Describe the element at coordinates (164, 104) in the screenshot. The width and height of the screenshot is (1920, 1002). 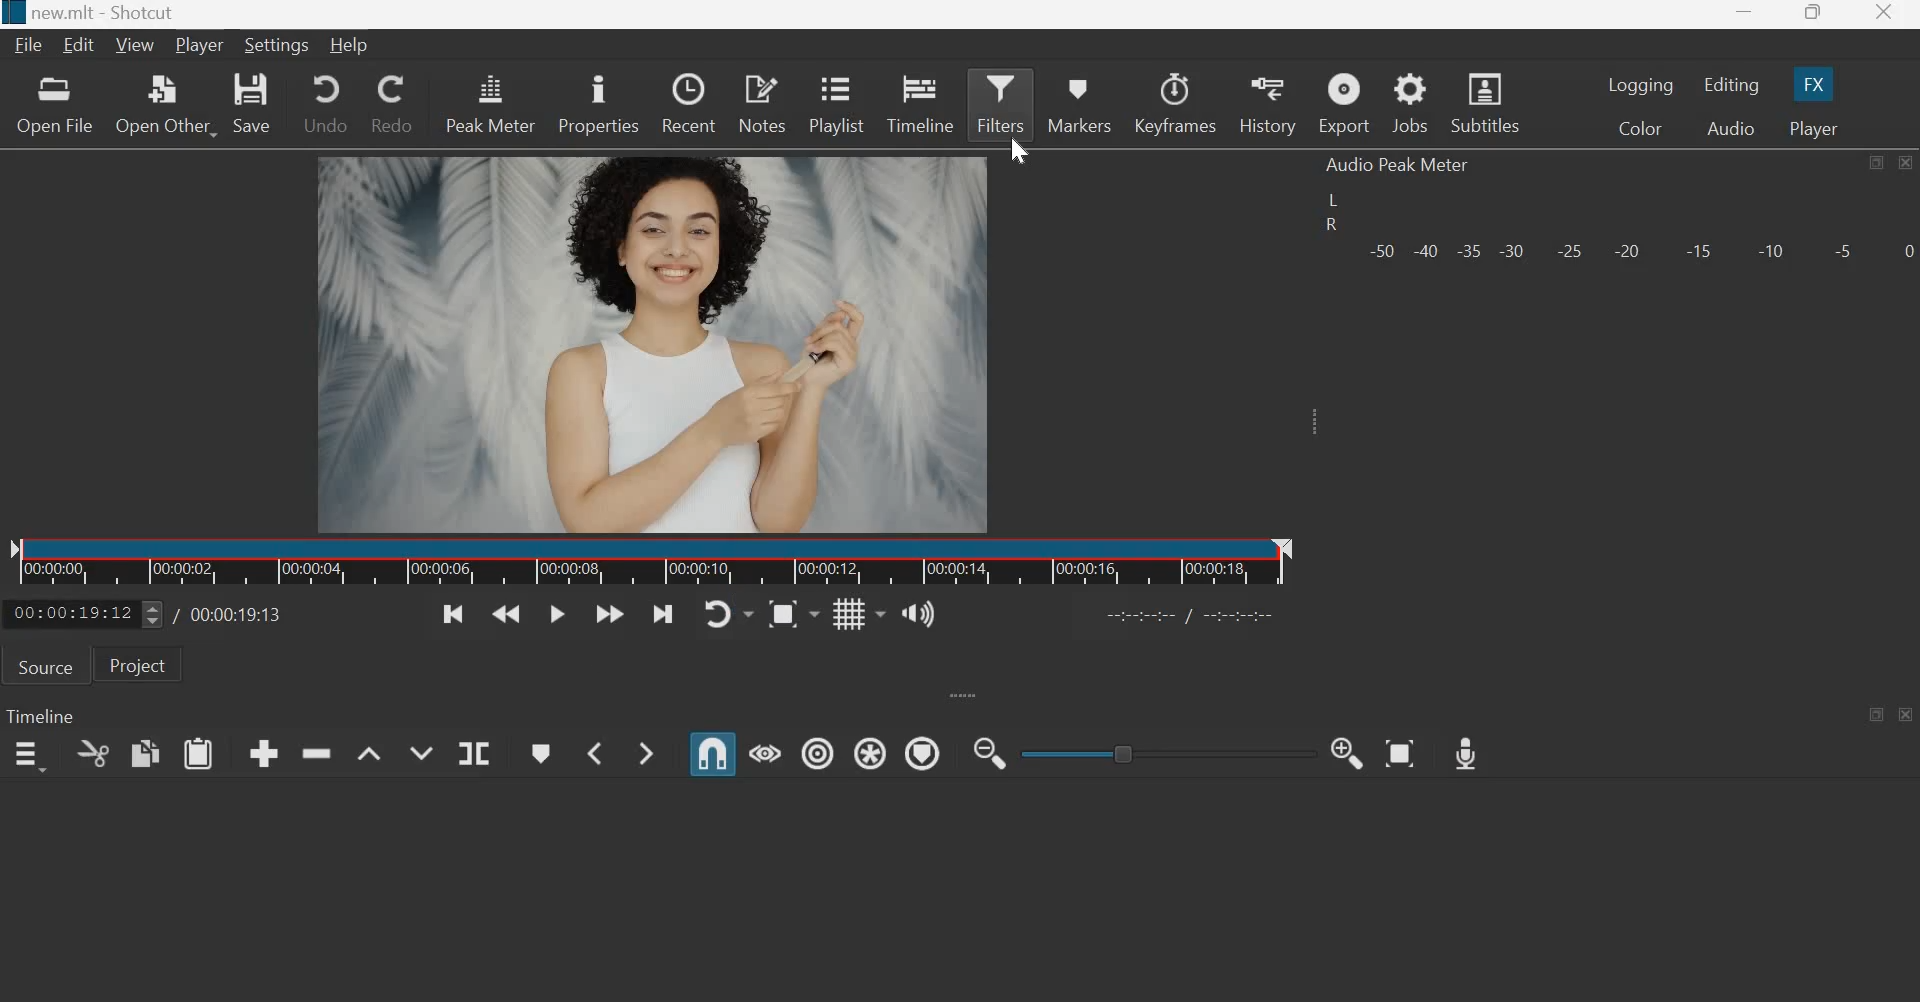
I see `open other` at that location.